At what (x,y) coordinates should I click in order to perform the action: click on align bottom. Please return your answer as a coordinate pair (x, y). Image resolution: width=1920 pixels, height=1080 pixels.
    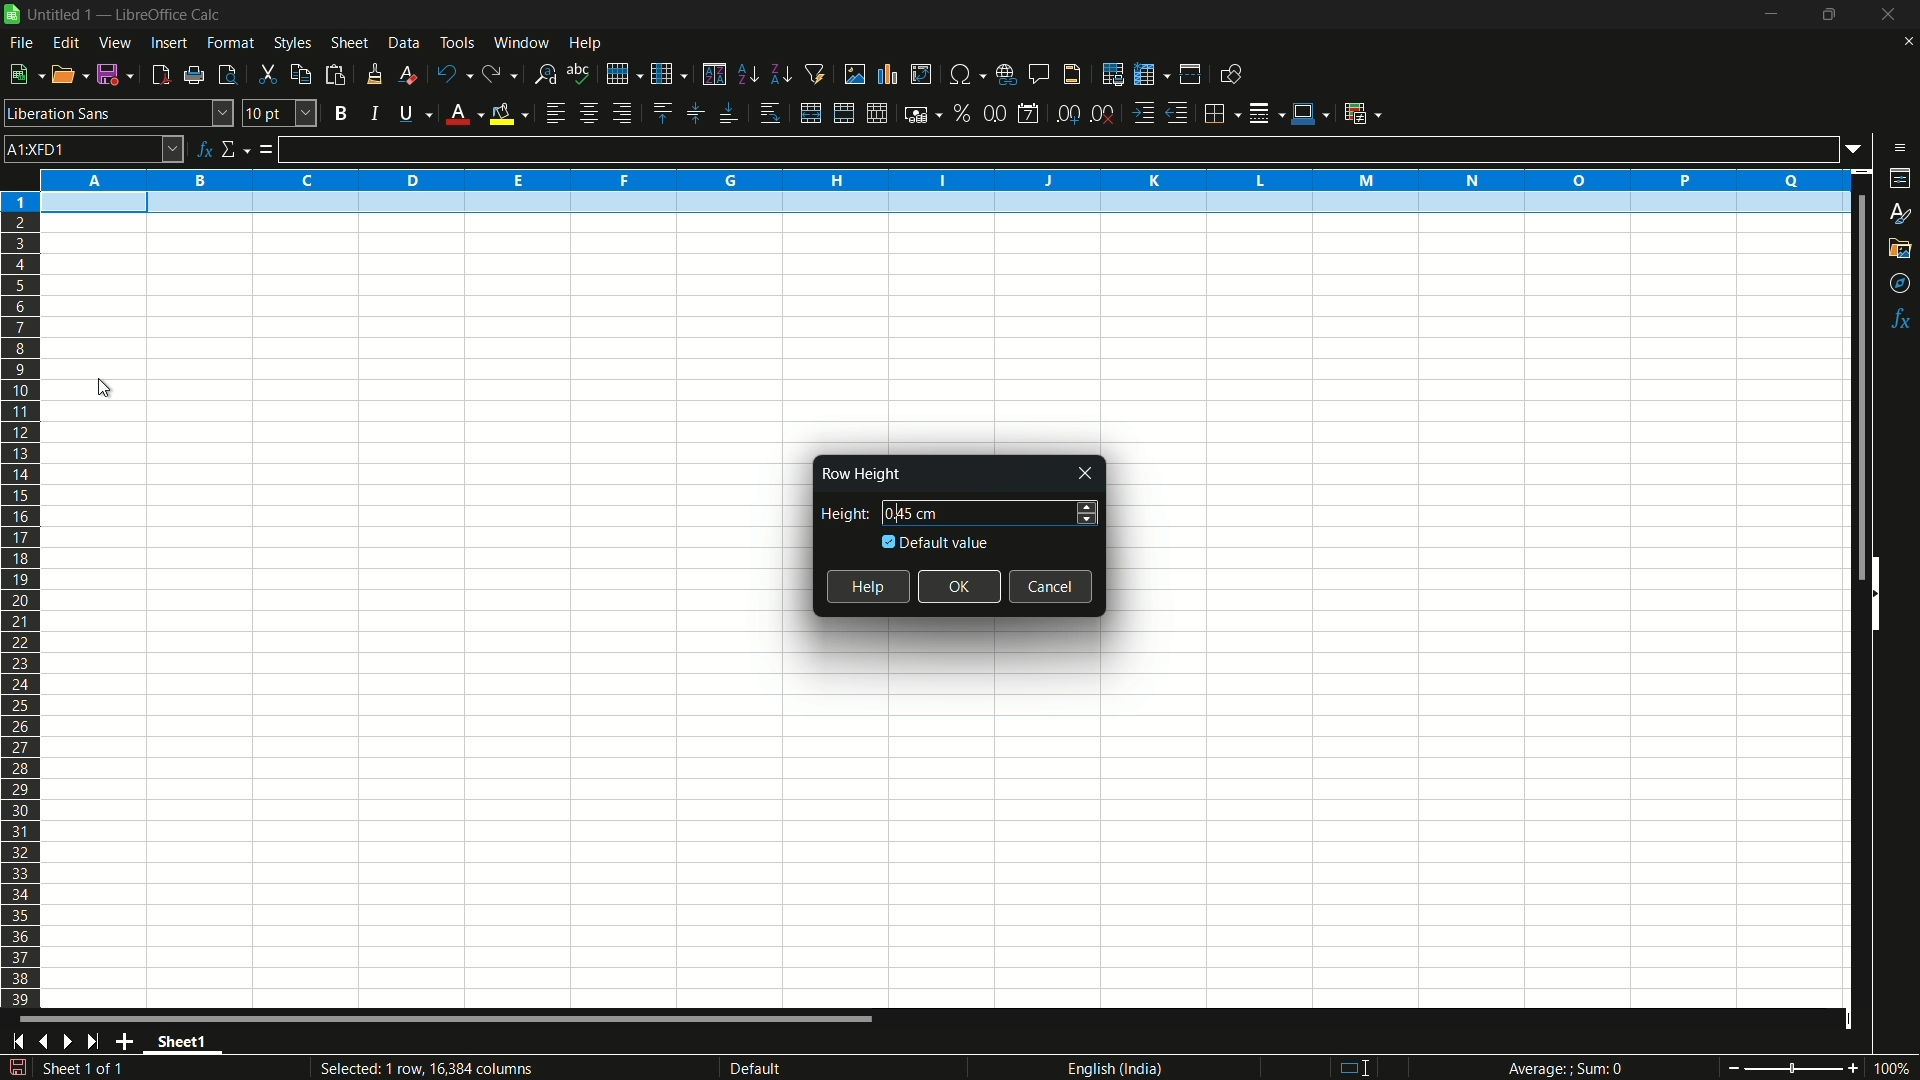
    Looking at the image, I should click on (729, 115).